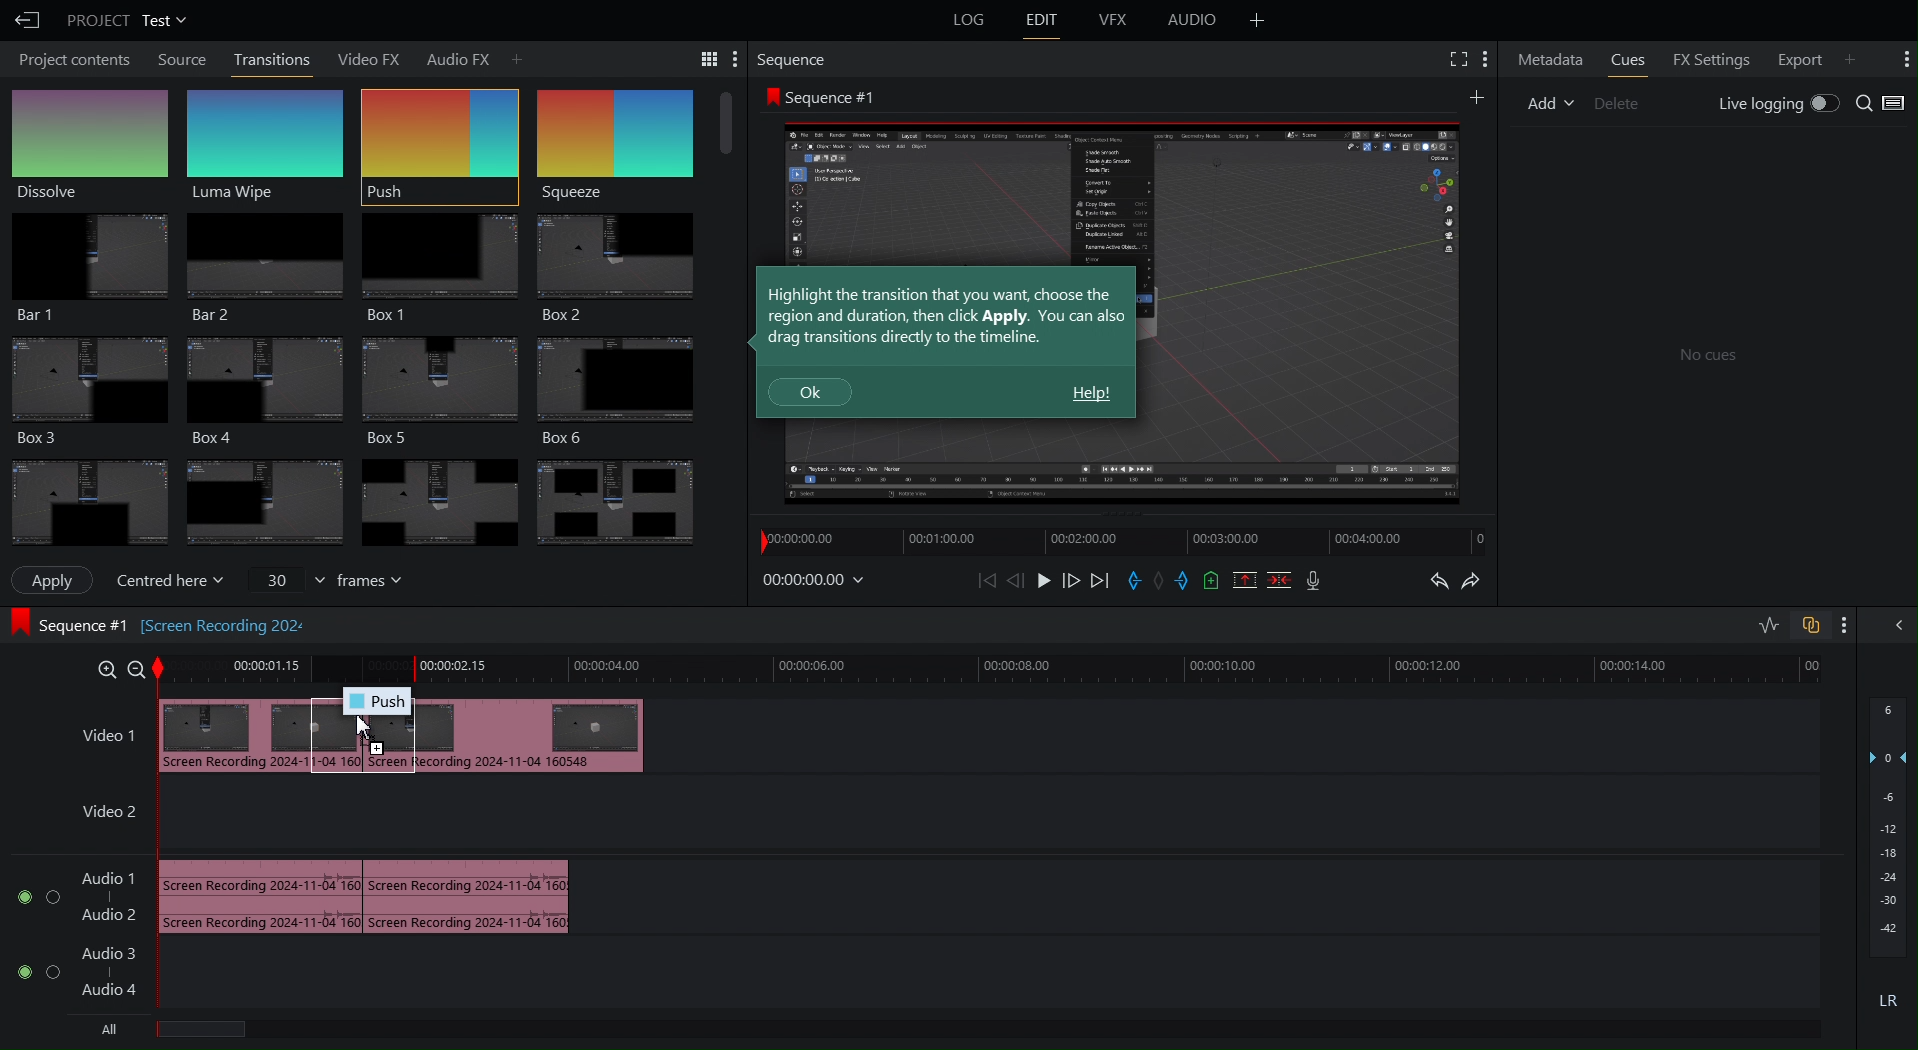  What do you see at coordinates (71, 61) in the screenshot?
I see `Project Contents` at bounding box center [71, 61].